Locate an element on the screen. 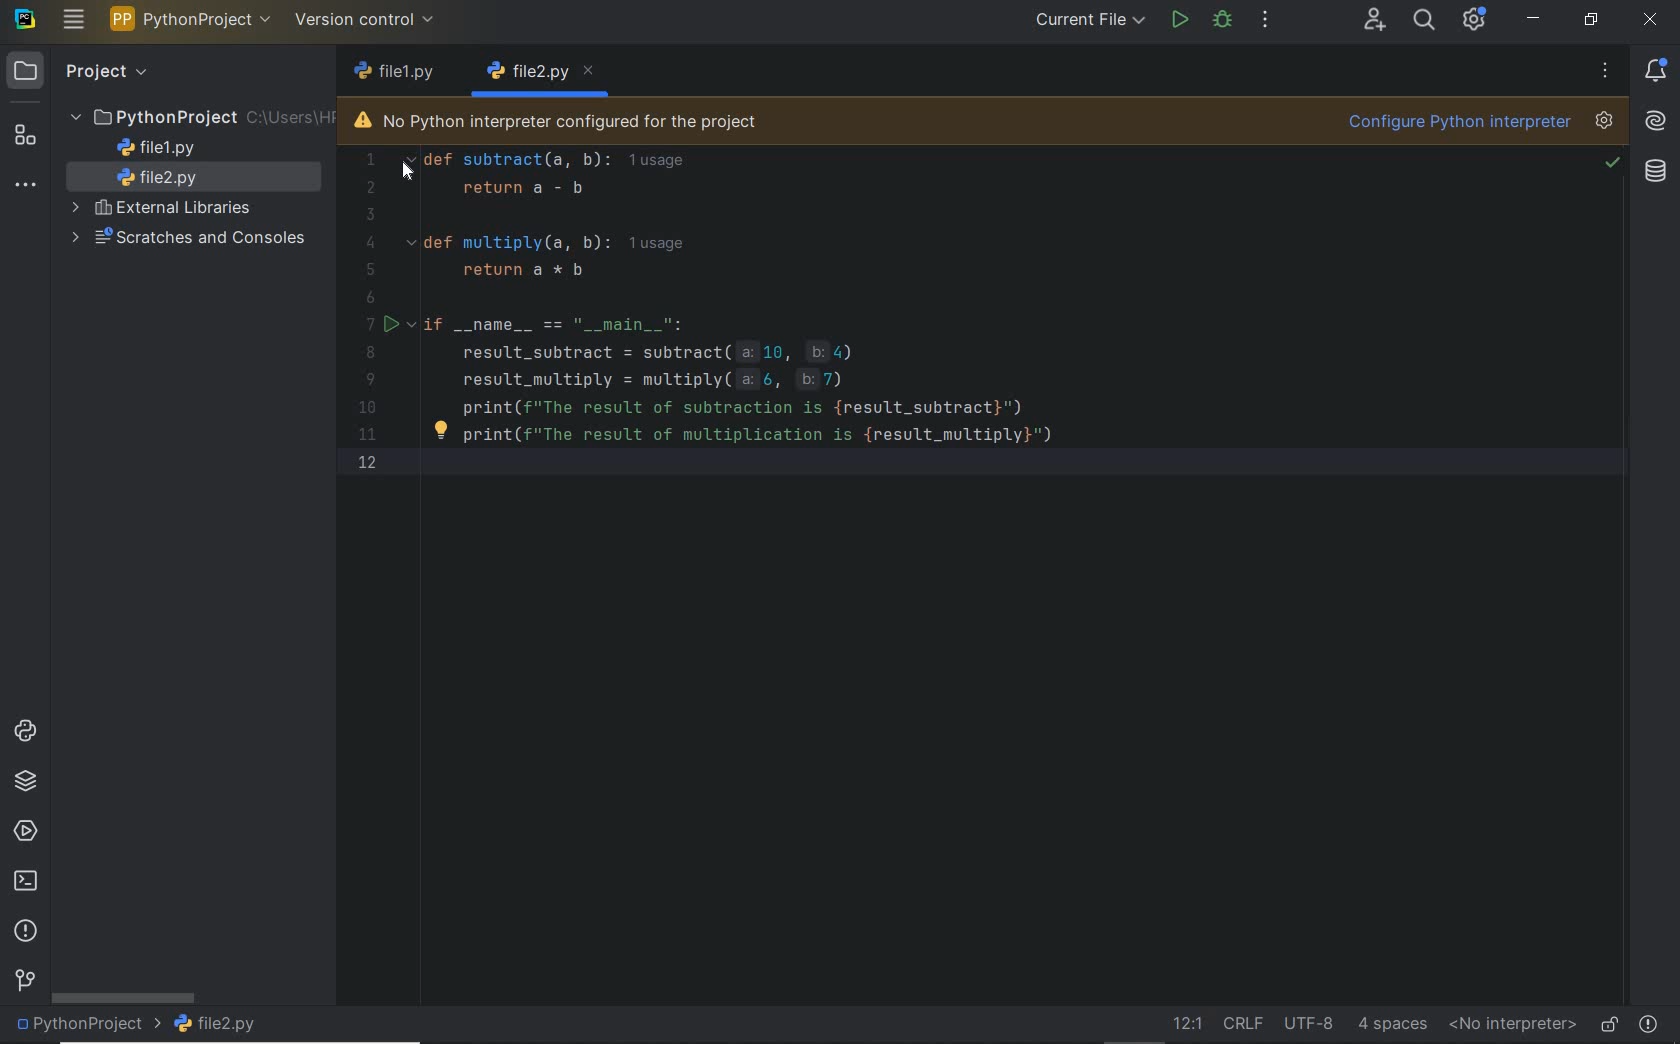  configure python interpreter is located at coordinates (1479, 123).